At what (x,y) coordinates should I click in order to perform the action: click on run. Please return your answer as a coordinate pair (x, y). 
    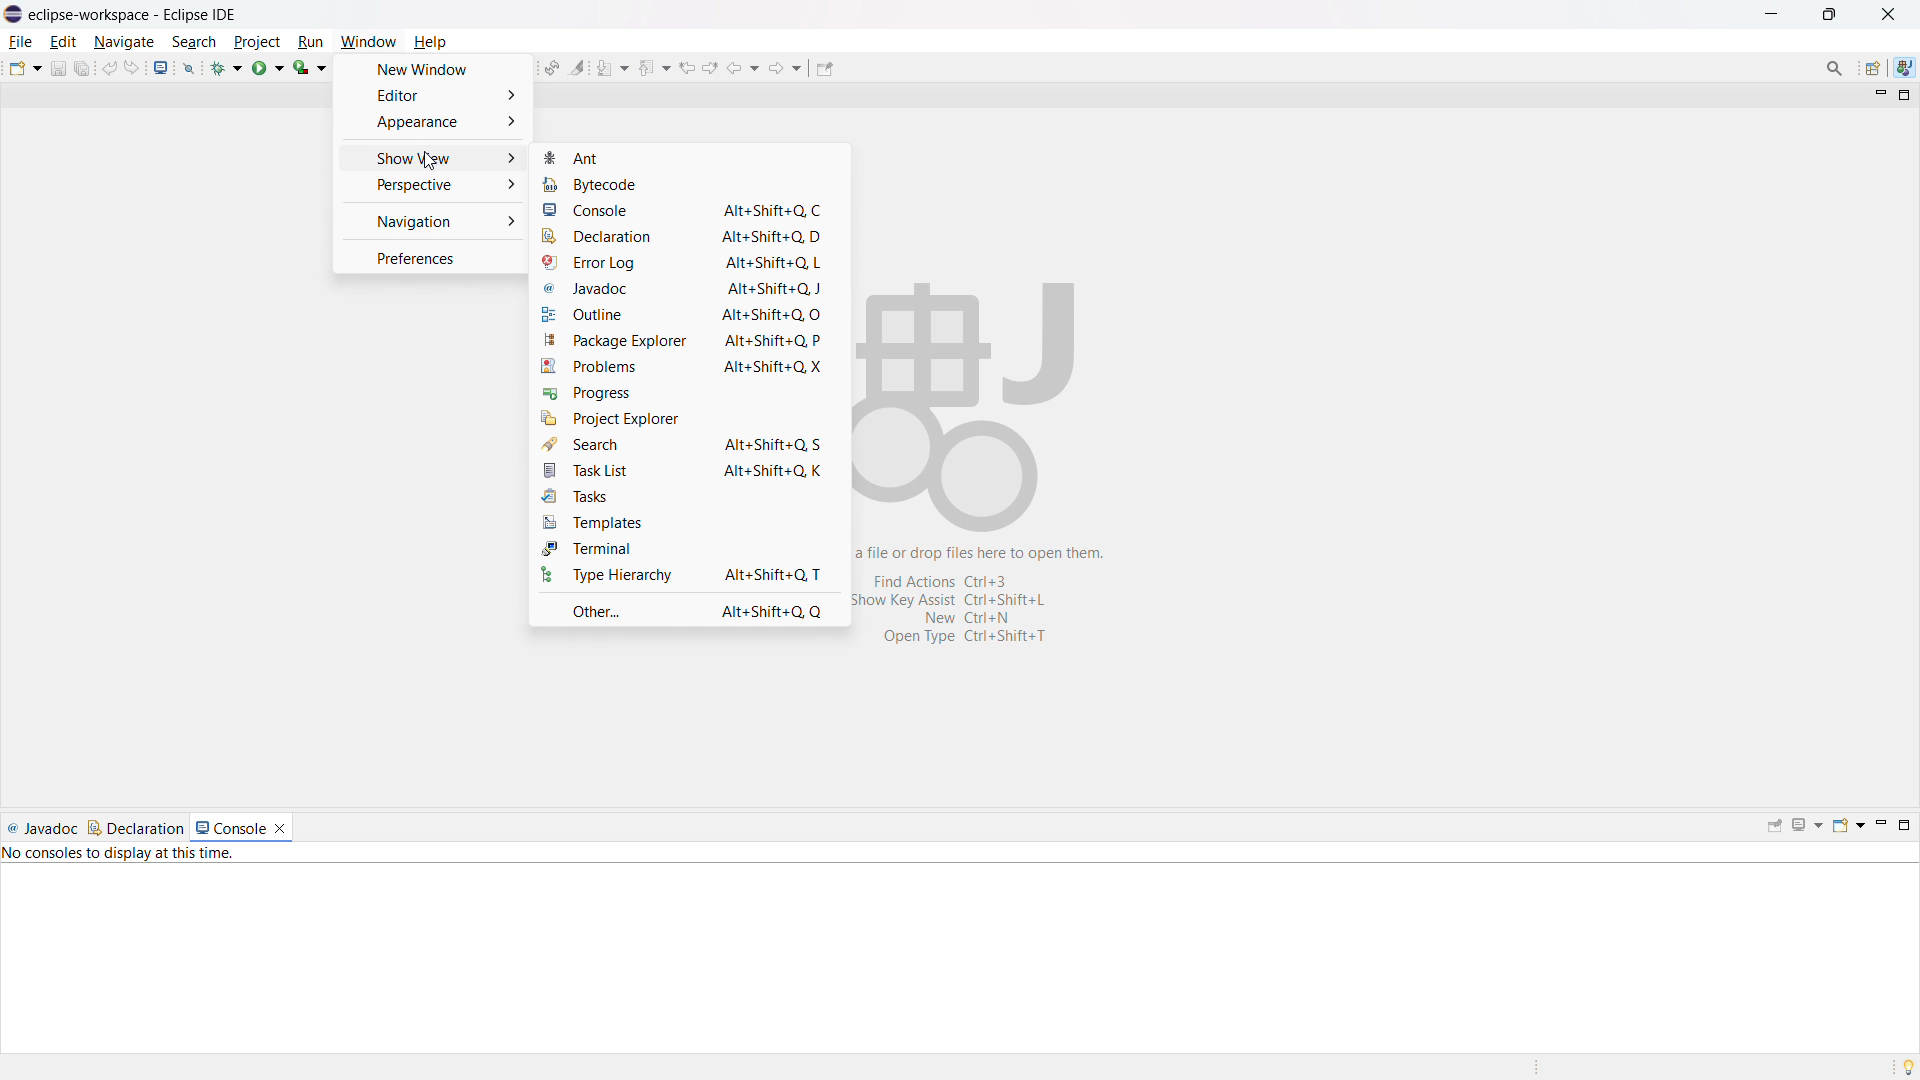
    Looking at the image, I should click on (311, 42).